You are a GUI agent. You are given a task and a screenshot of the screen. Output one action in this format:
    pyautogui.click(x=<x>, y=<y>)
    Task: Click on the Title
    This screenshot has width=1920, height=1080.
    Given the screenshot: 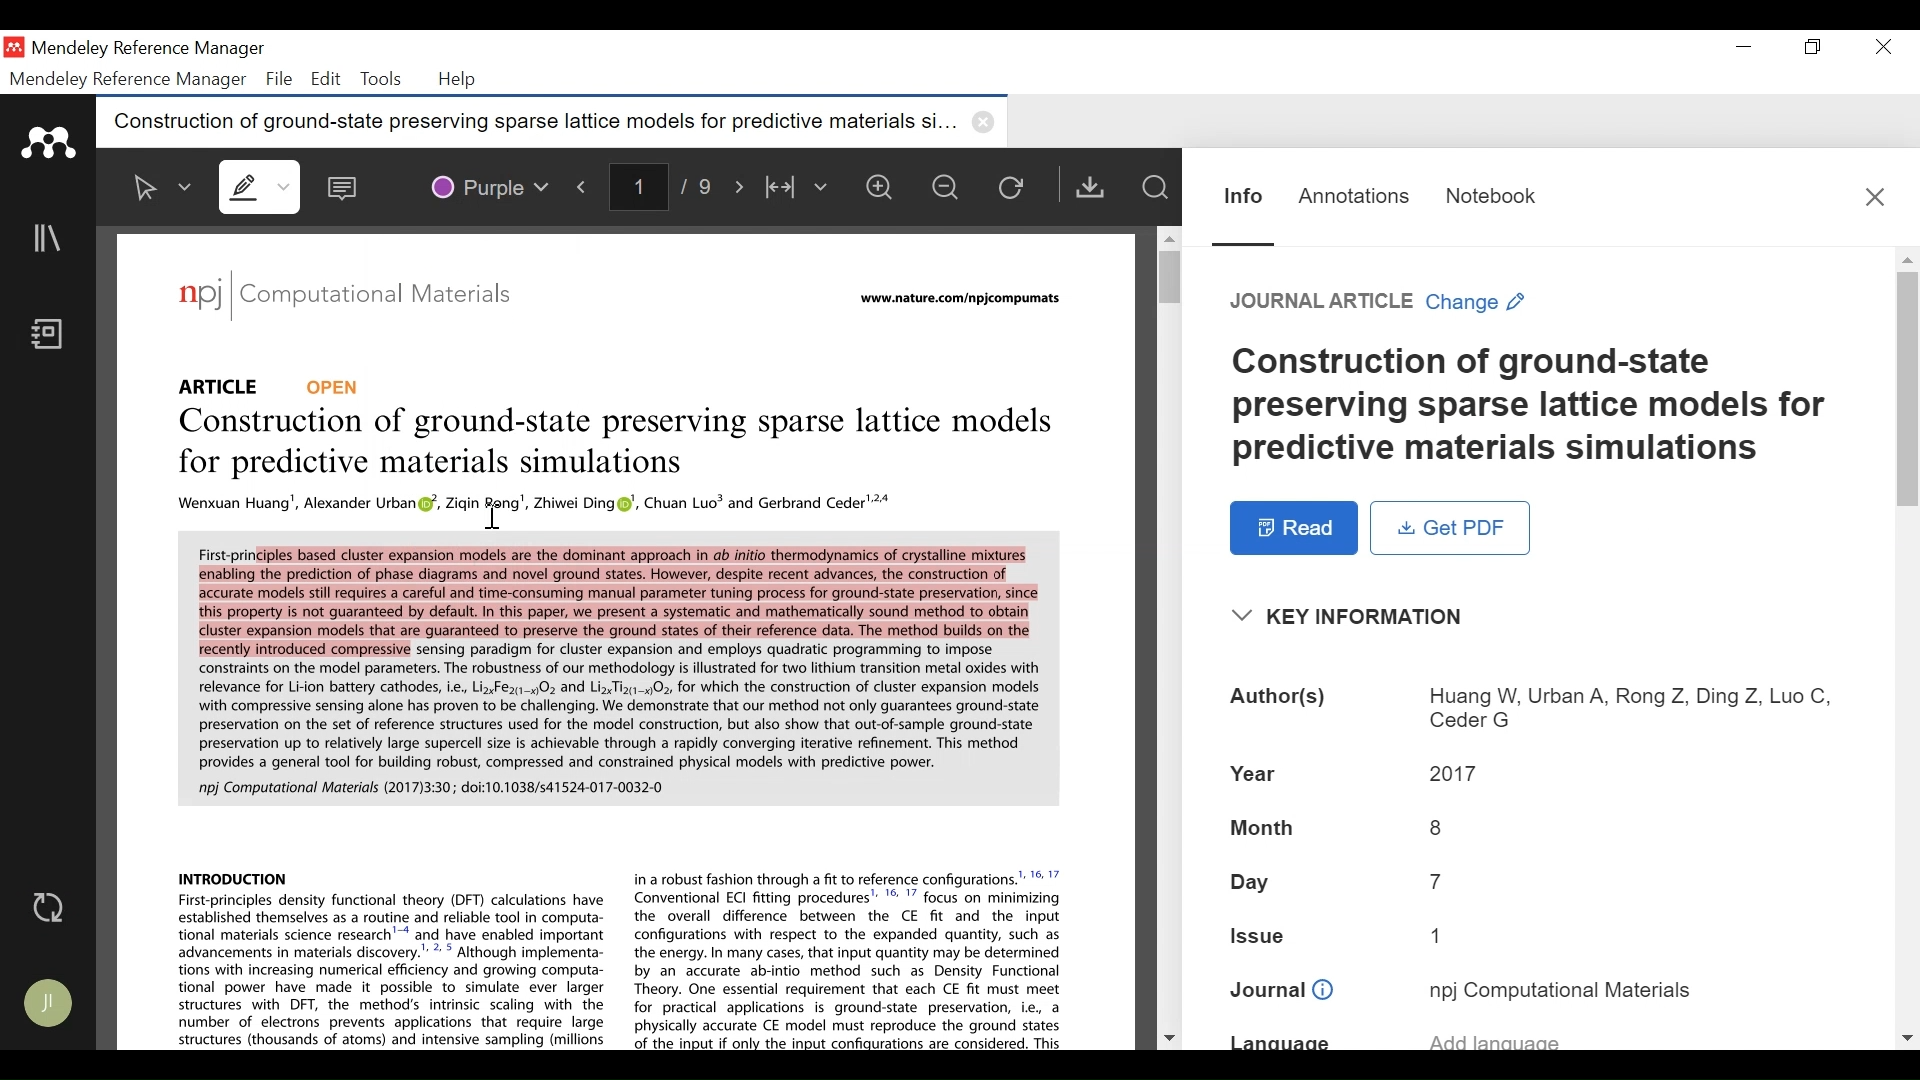 What is the action you would take?
    pyautogui.click(x=1529, y=401)
    